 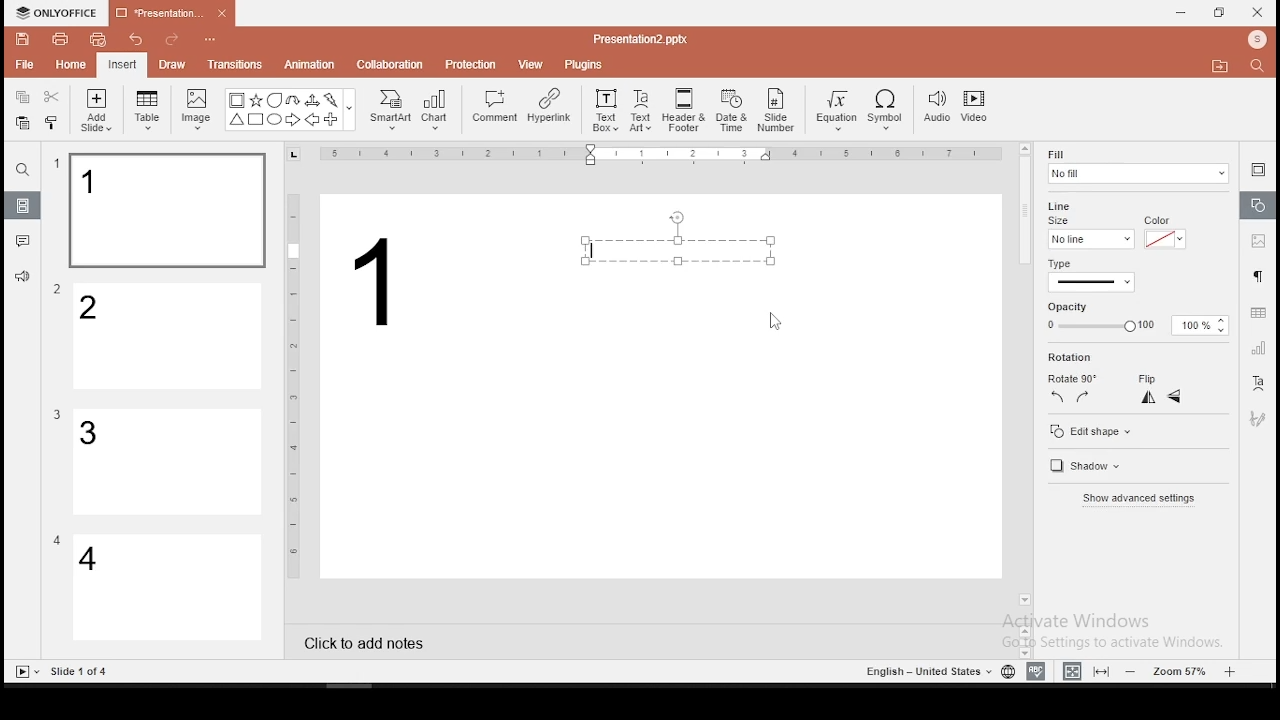 I want to click on save, so click(x=23, y=38).